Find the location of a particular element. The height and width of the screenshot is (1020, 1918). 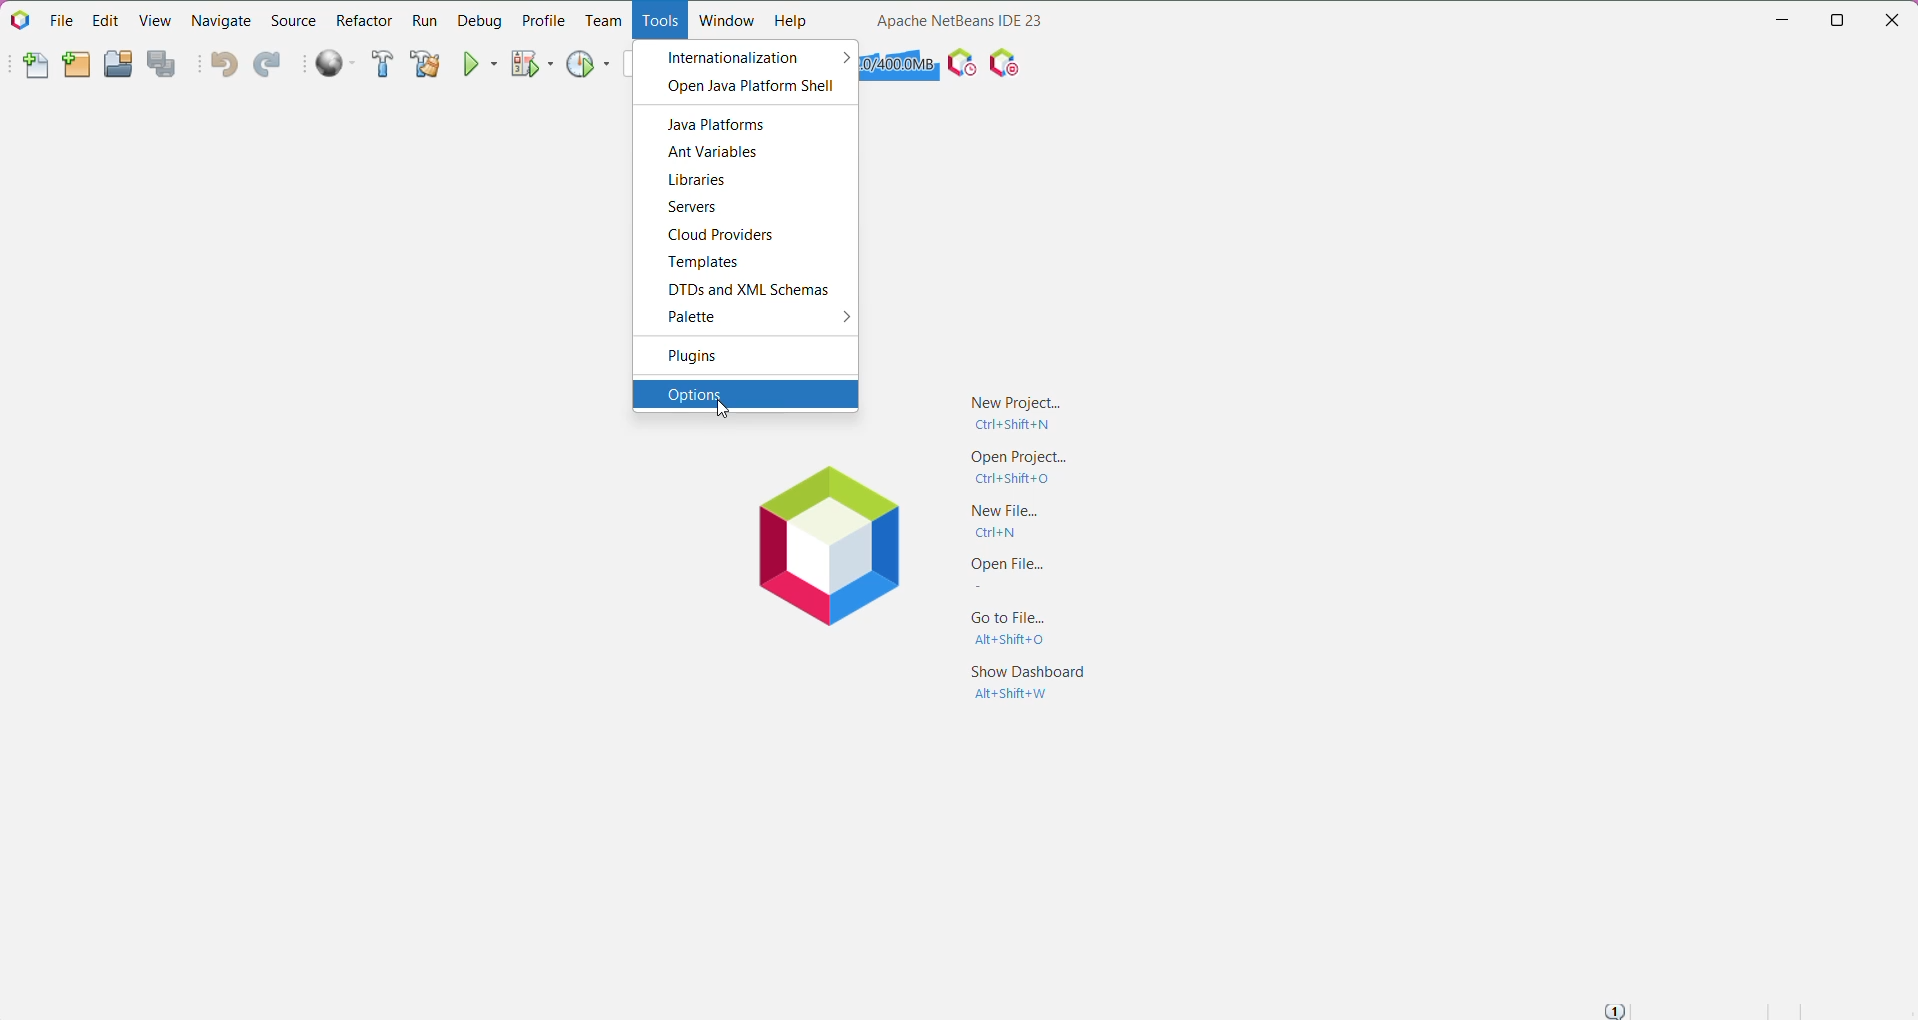

Java Platforms is located at coordinates (720, 125).